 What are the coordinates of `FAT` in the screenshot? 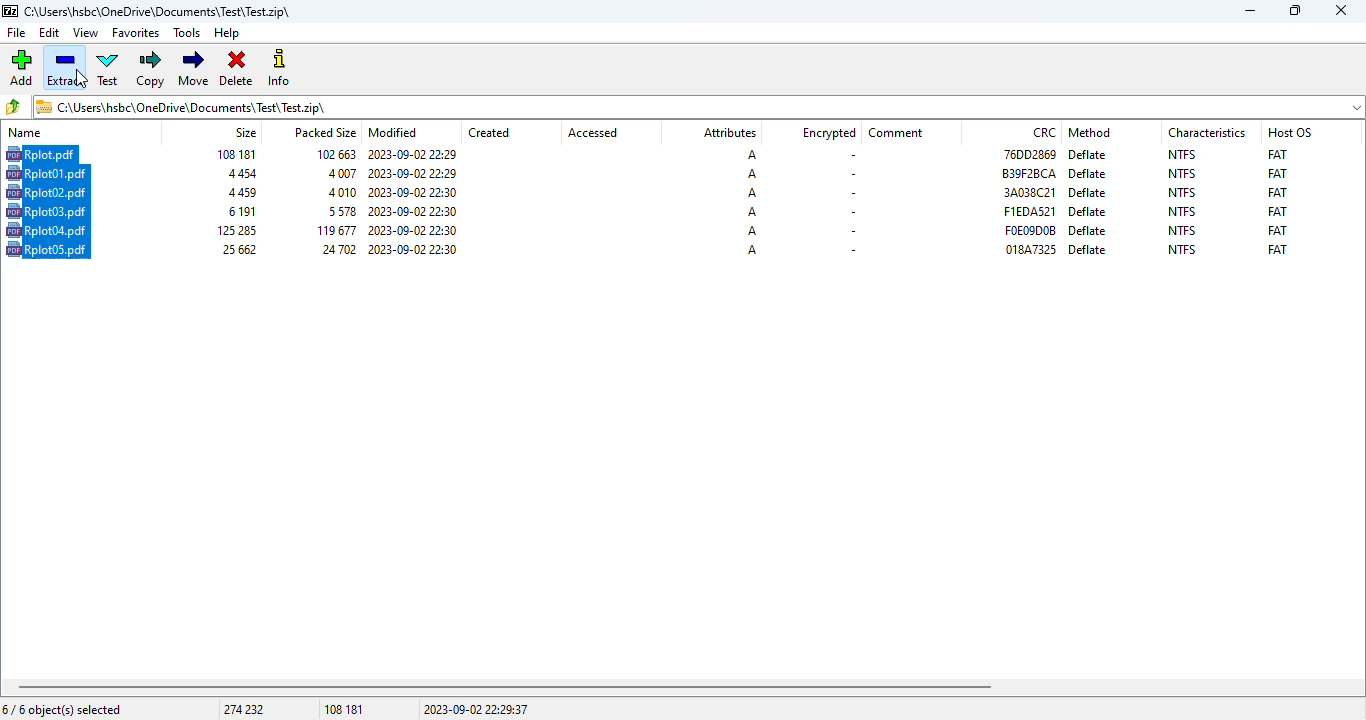 It's located at (1277, 192).